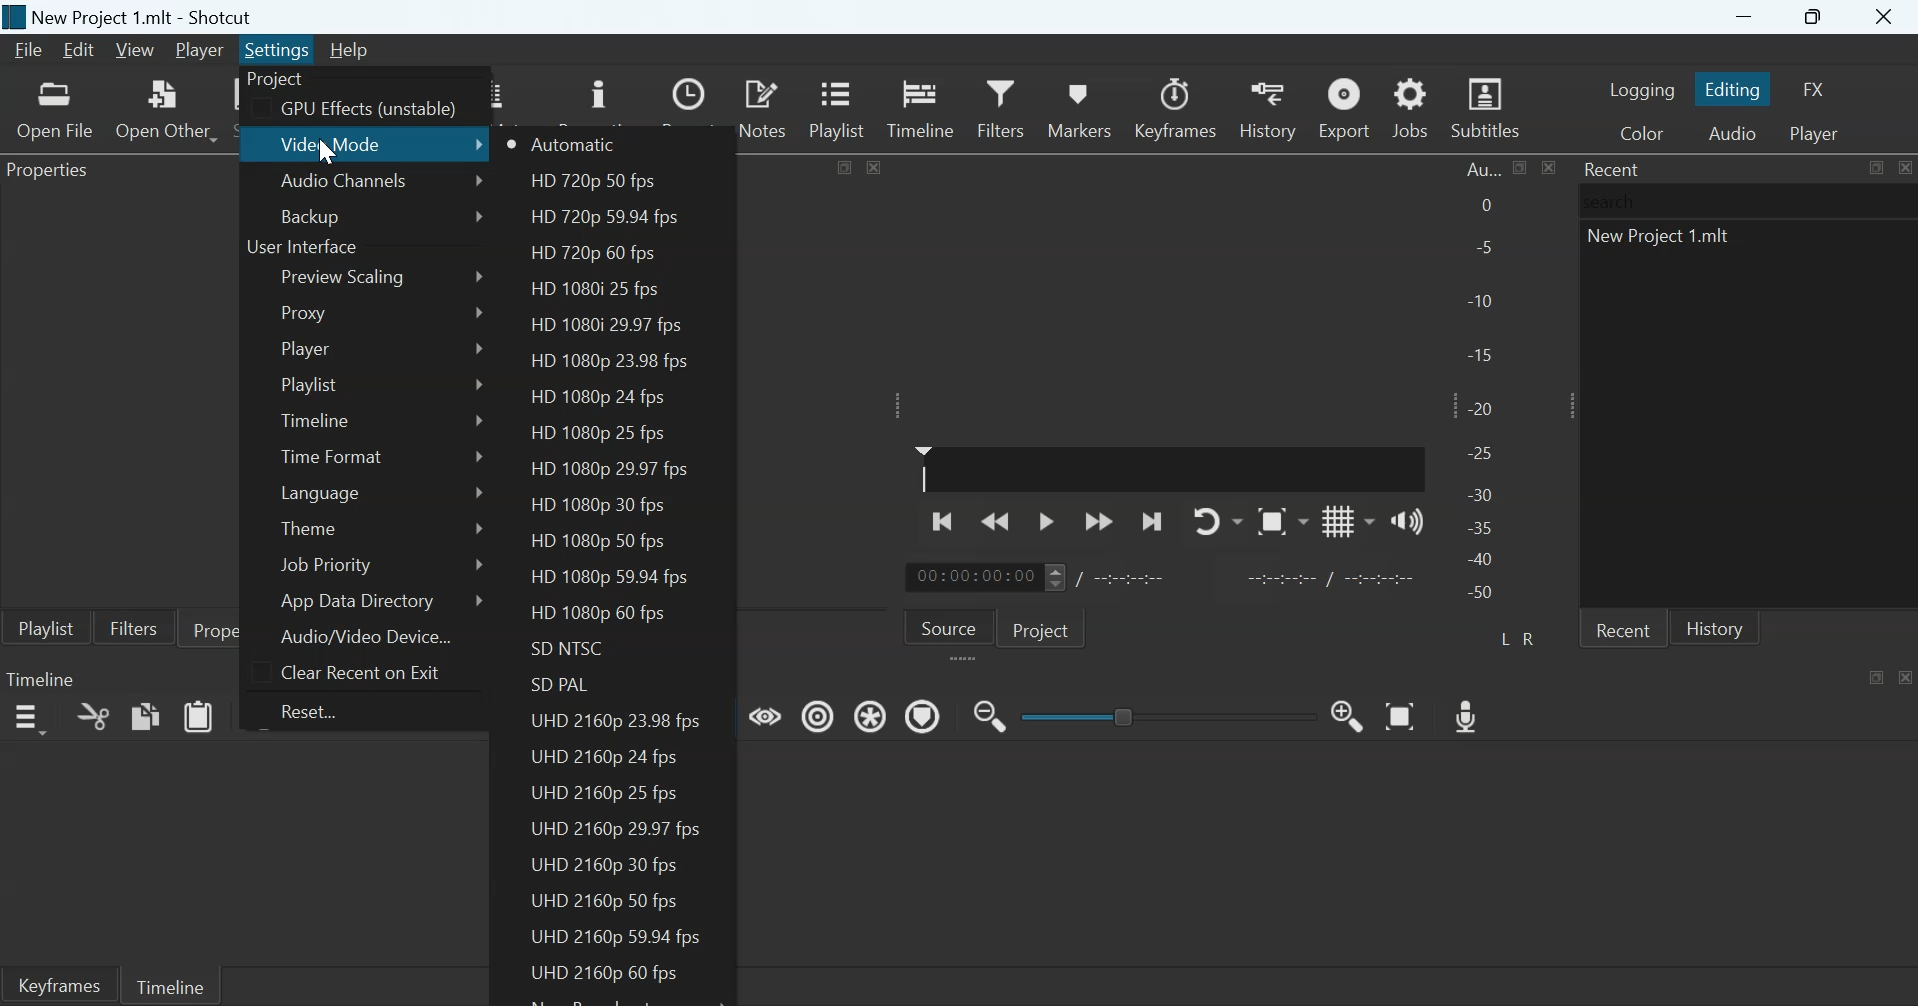 This screenshot has height=1006, width=1918. What do you see at coordinates (565, 685) in the screenshot?
I see `SD PAL` at bounding box center [565, 685].